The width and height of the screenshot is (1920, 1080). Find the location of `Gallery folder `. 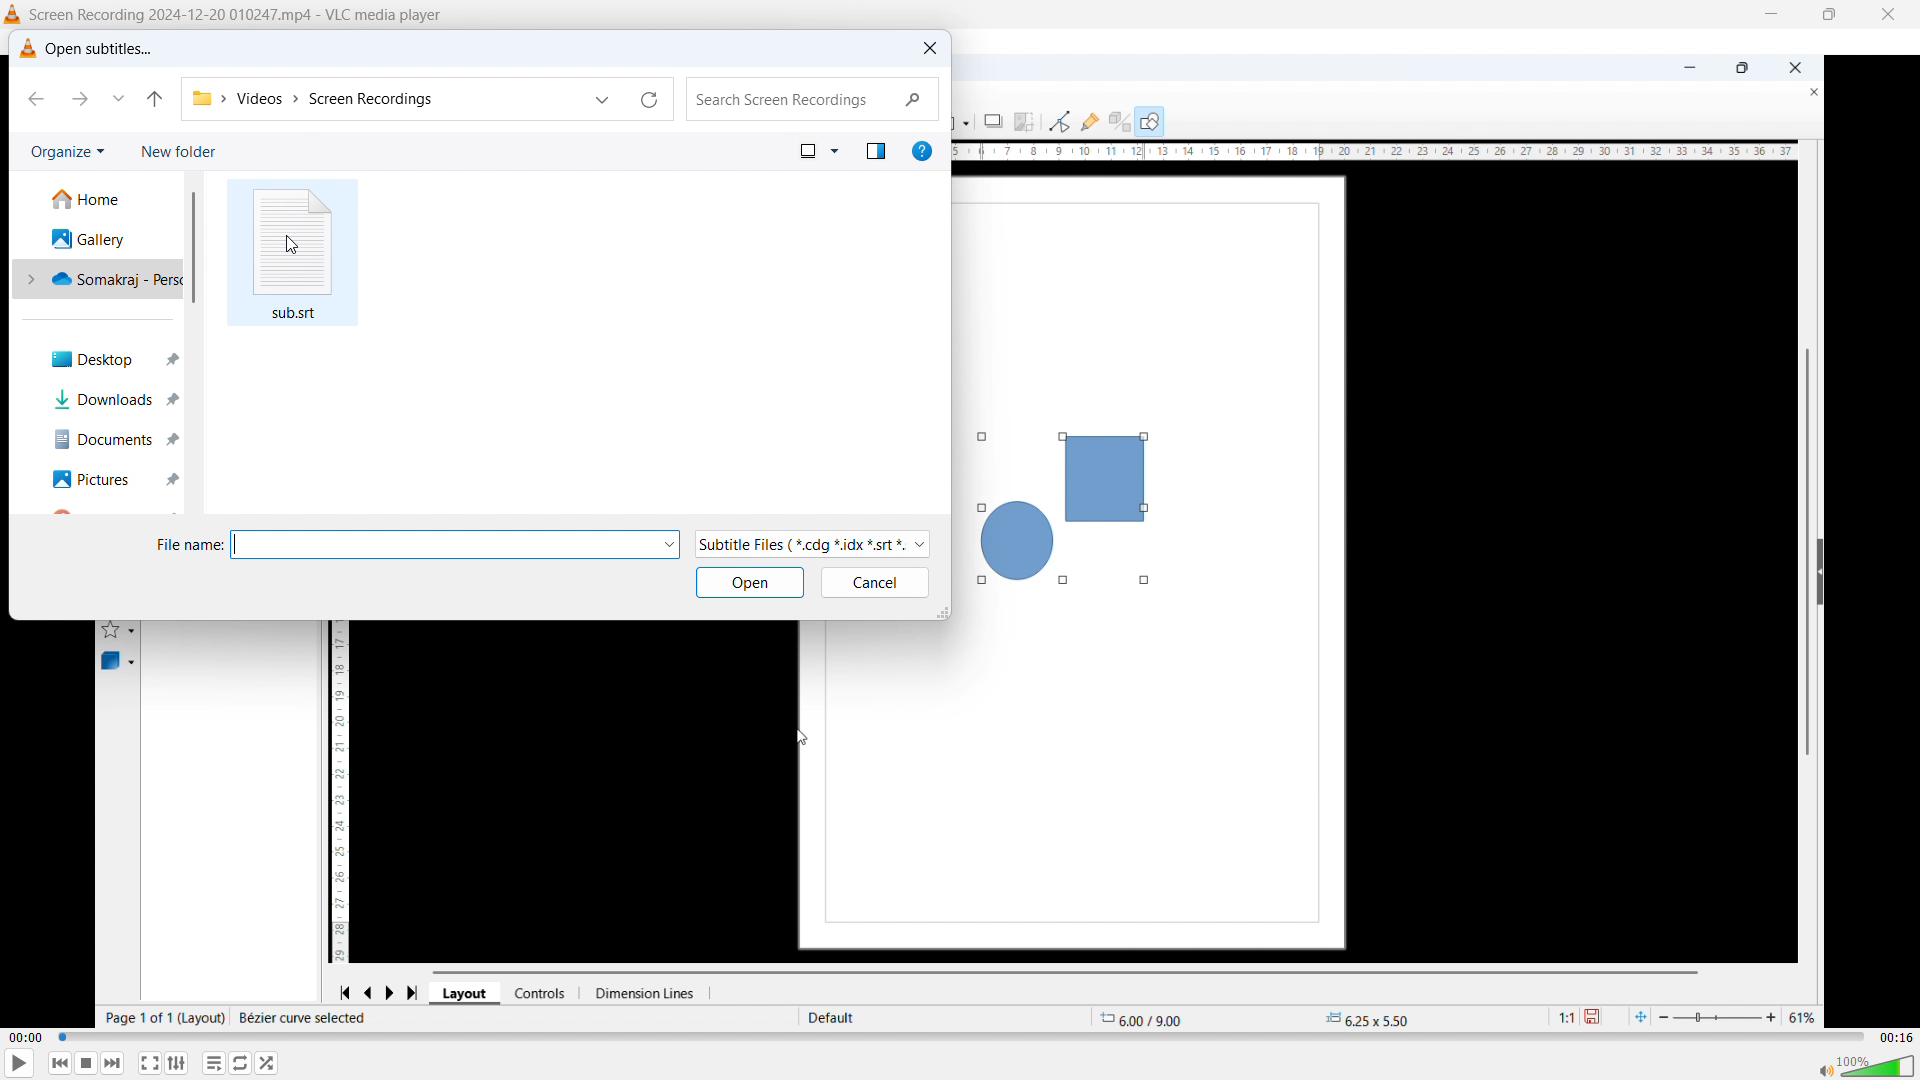

Gallery folder  is located at coordinates (91, 238).